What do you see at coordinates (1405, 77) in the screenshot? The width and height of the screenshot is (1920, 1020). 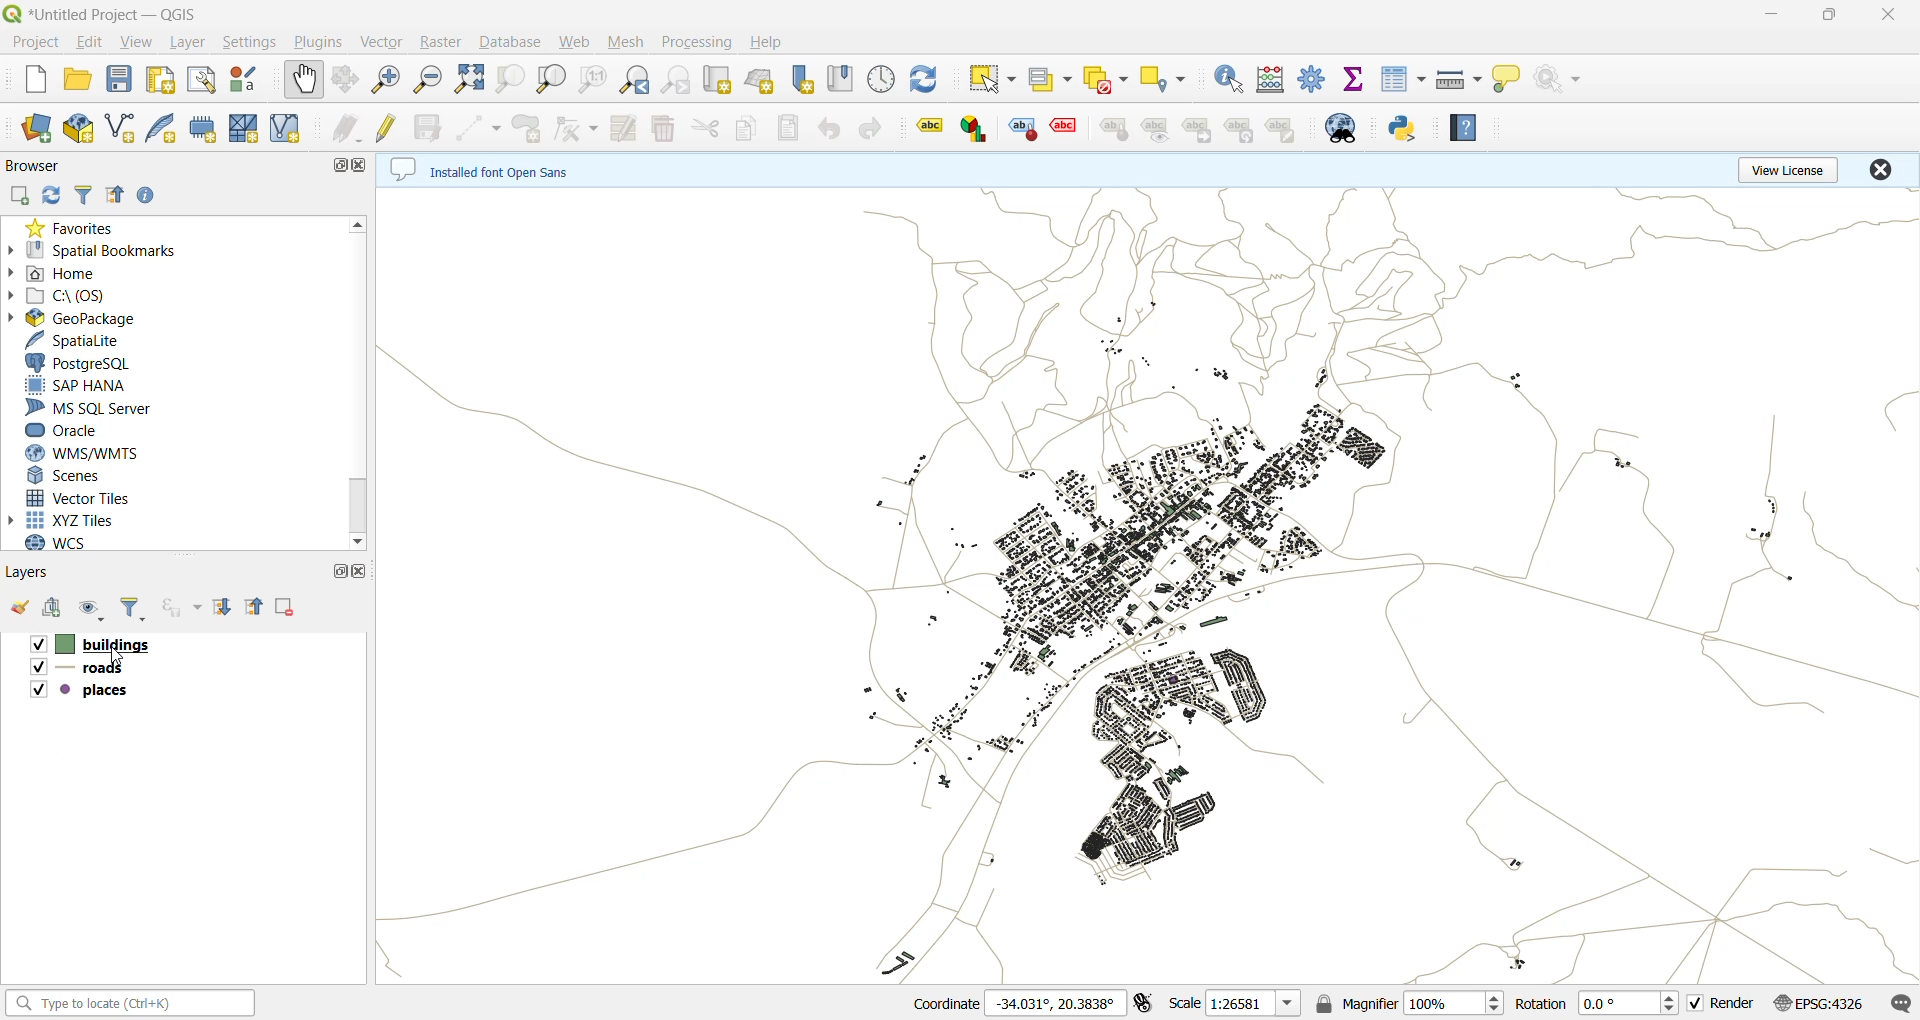 I see `attribute table` at bounding box center [1405, 77].